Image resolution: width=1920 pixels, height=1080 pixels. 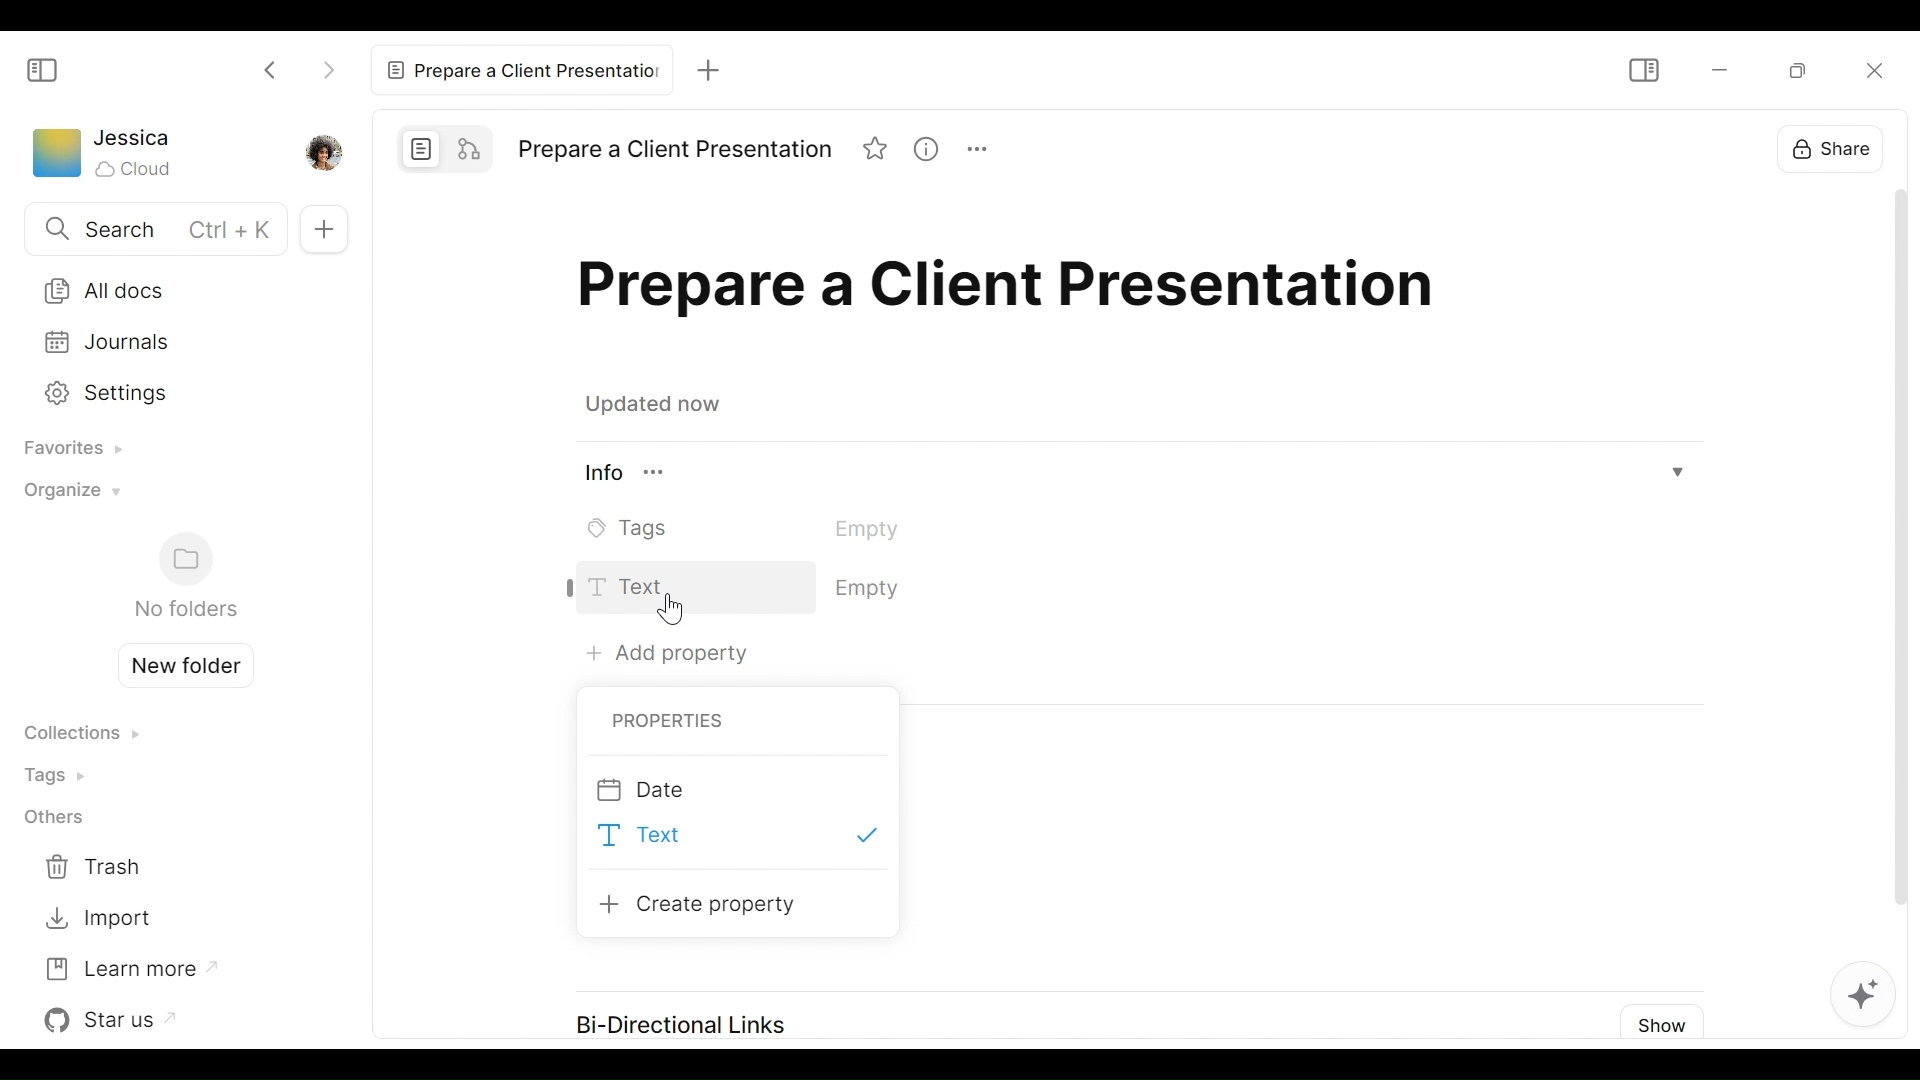 I want to click on Properties, so click(x=671, y=721).